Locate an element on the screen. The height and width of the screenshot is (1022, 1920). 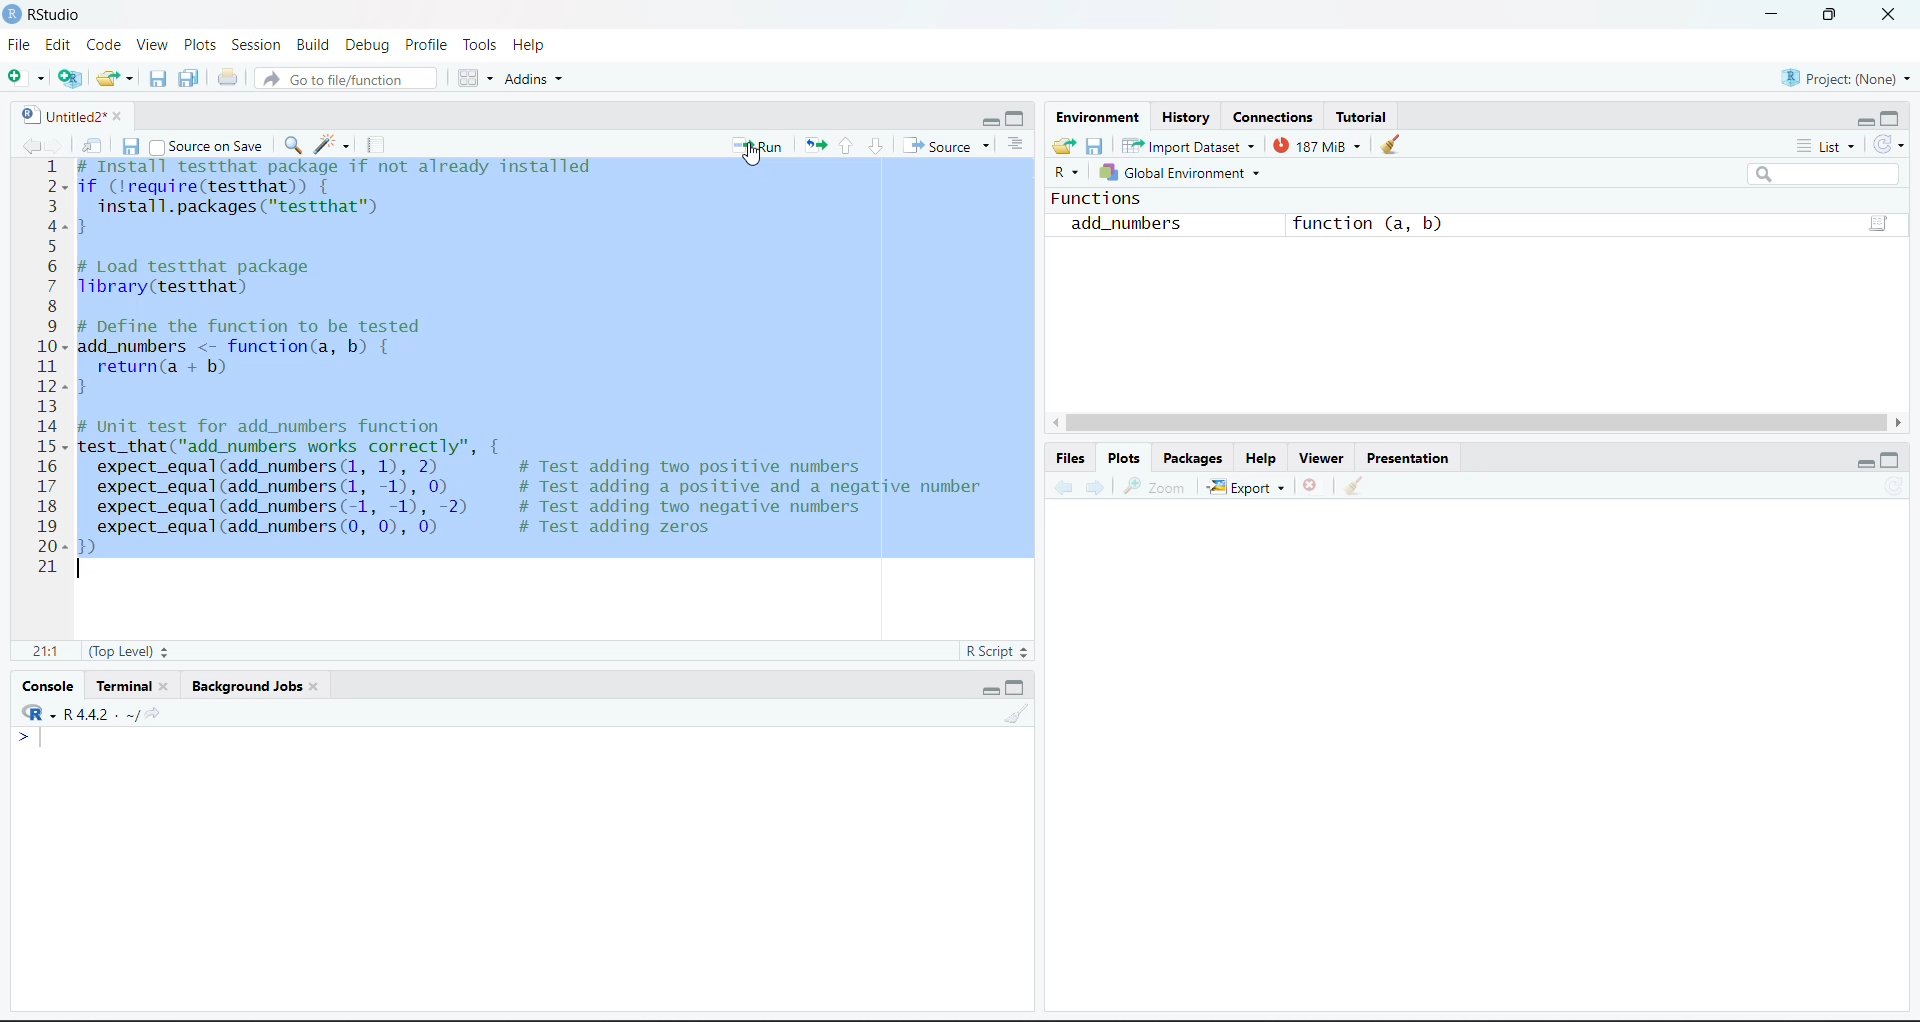
Build is located at coordinates (312, 44).